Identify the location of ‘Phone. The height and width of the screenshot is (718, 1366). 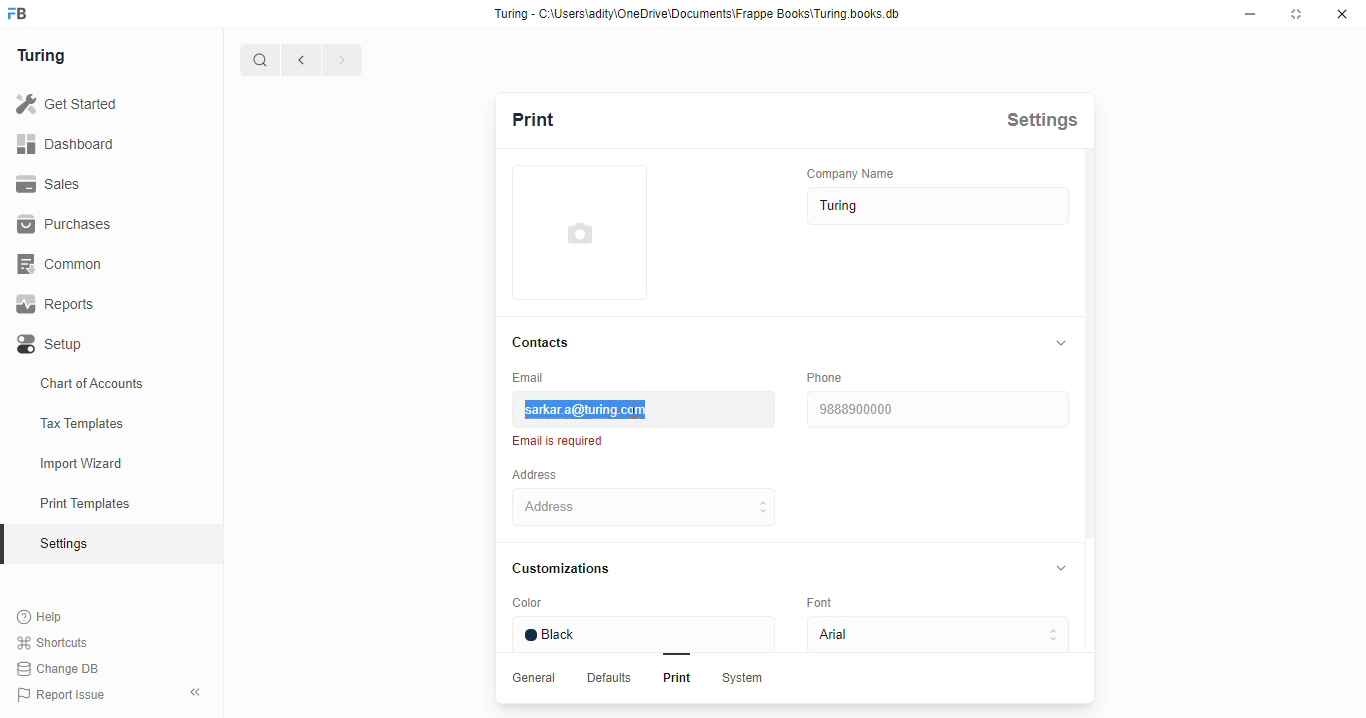
(827, 377).